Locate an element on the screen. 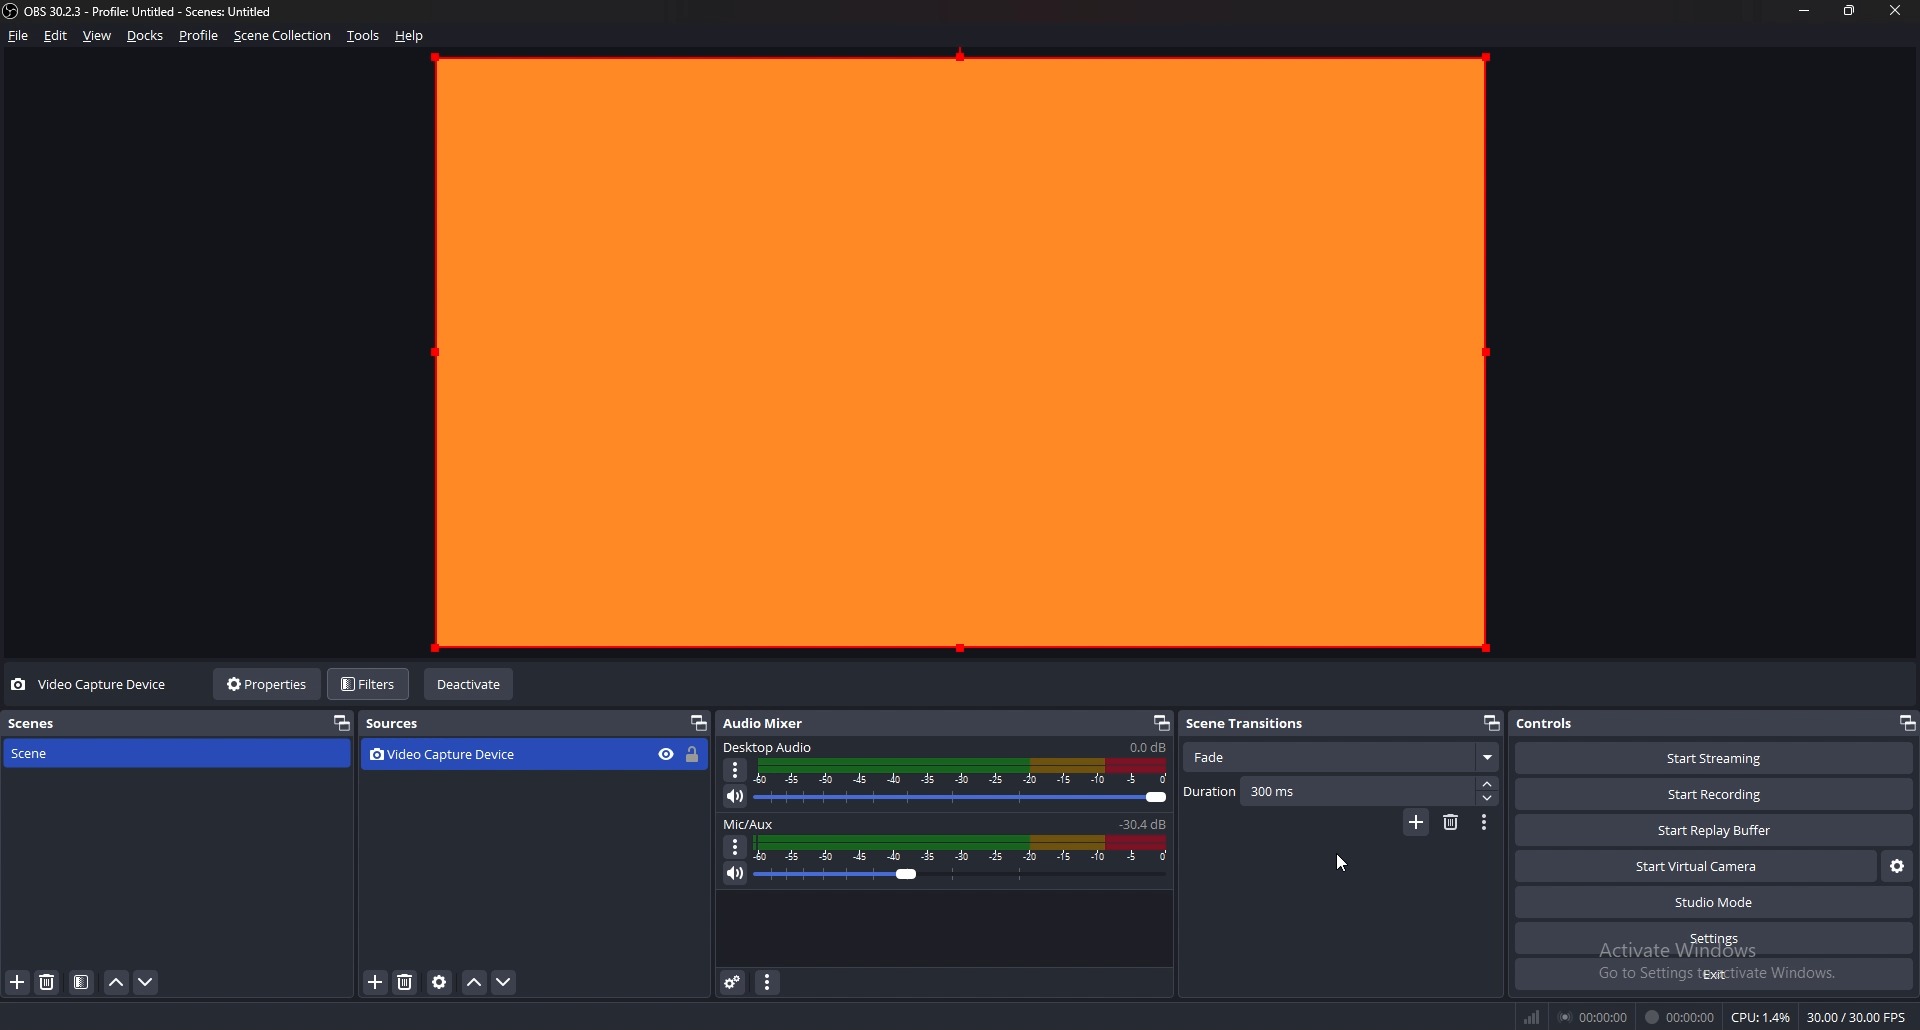 This screenshot has width=1920, height=1030. move source down is located at coordinates (505, 984).